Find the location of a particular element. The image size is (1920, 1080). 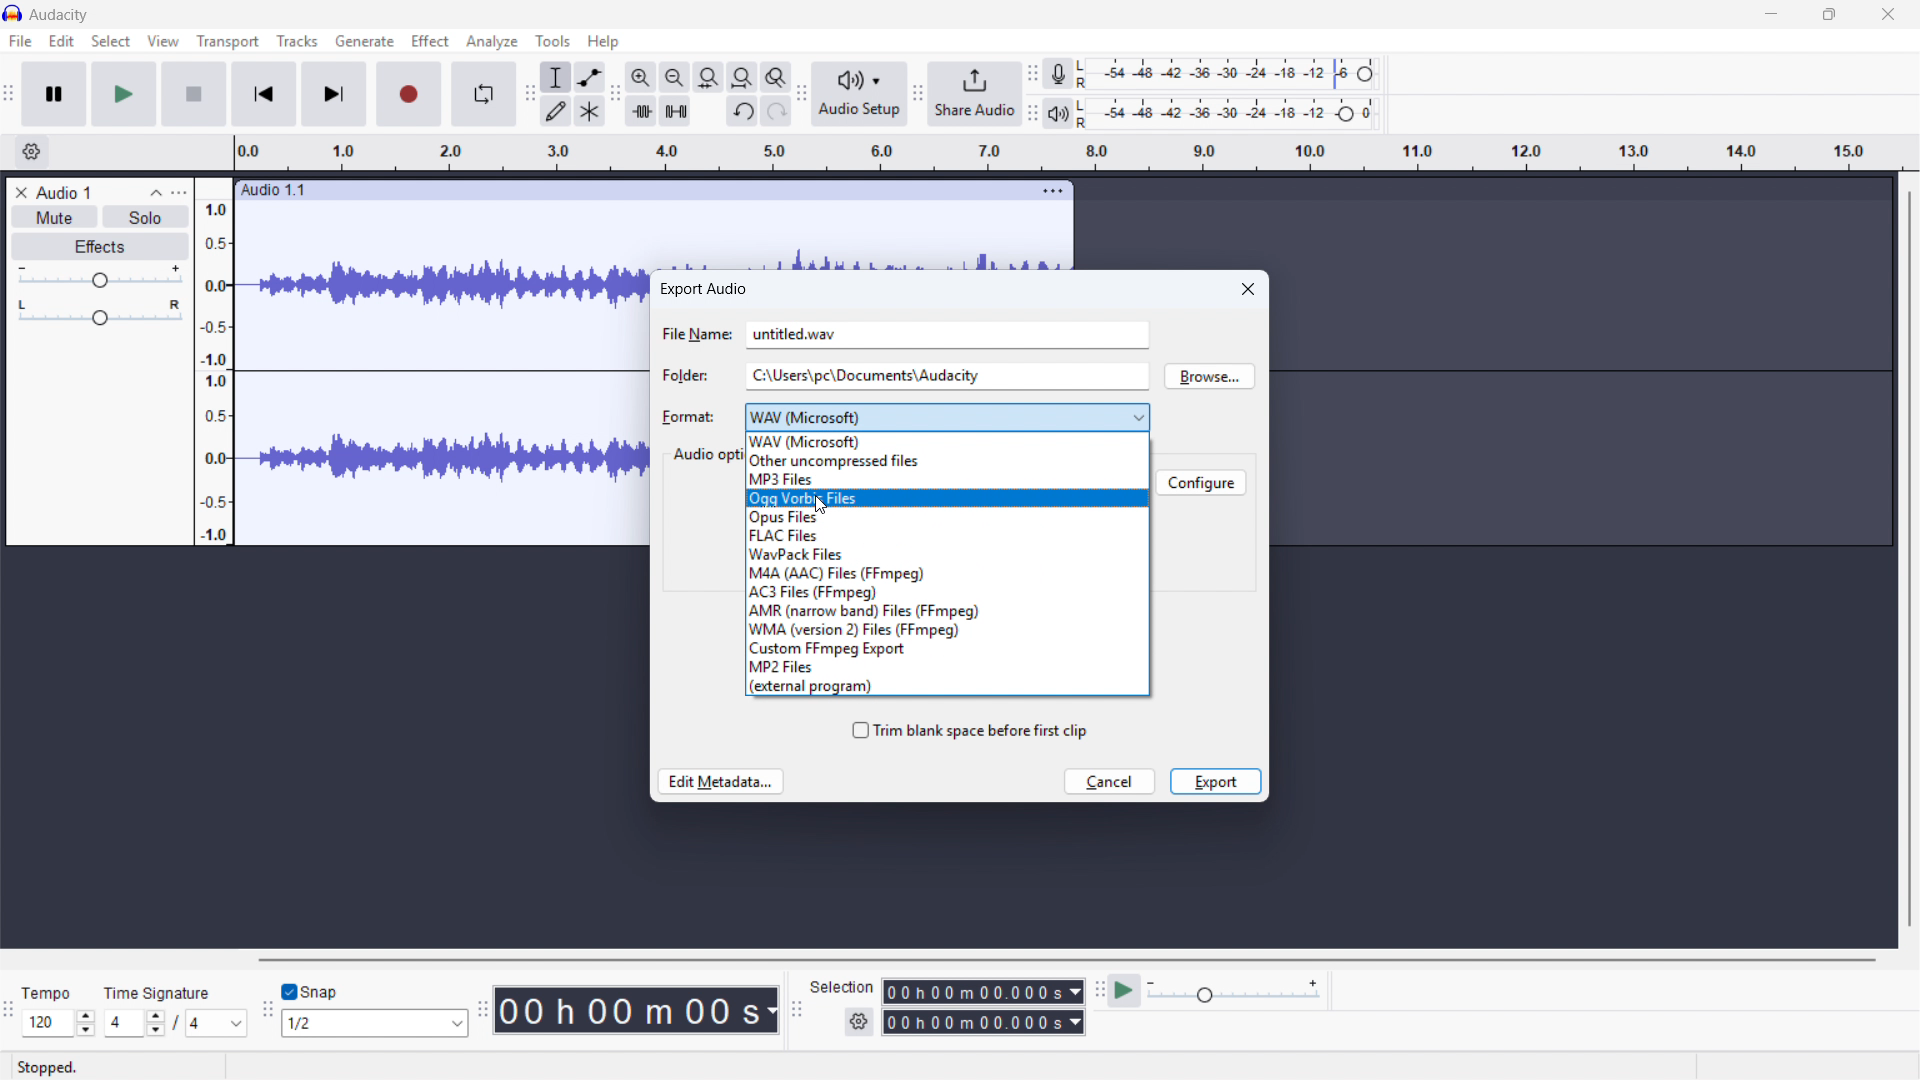

tempo is located at coordinates (52, 993).